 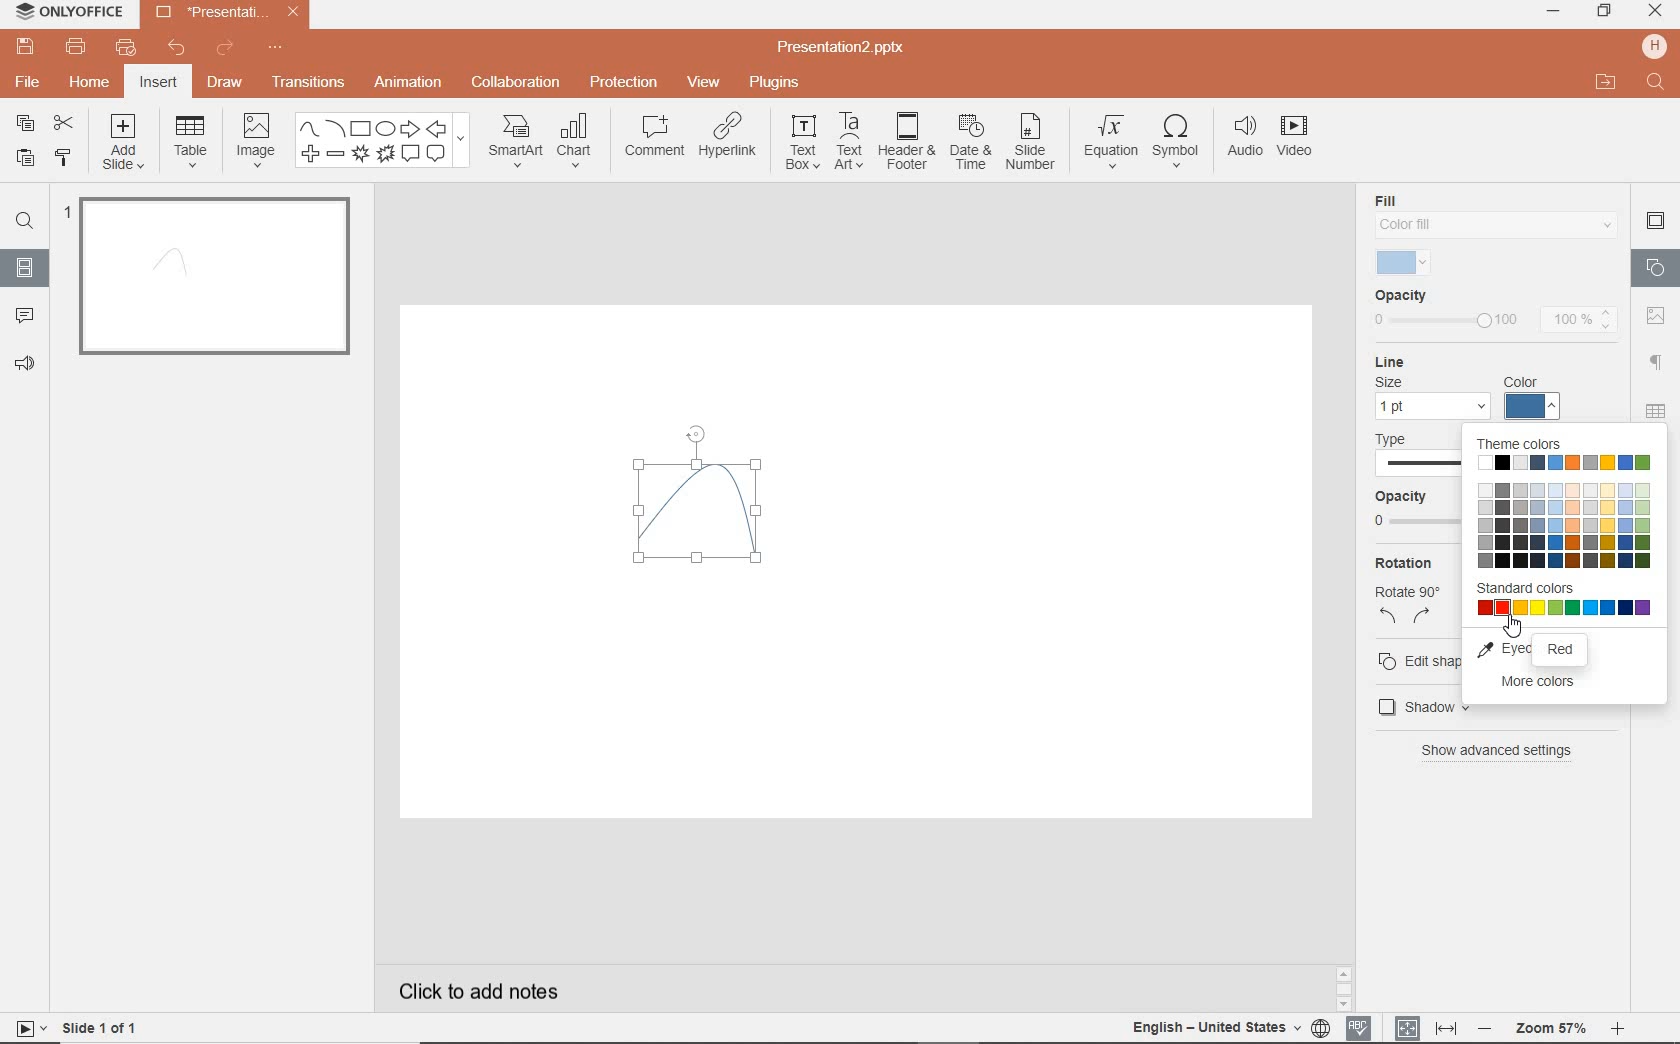 What do you see at coordinates (22, 314) in the screenshot?
I see `COMMENTS` at bounding box center [22, 314].